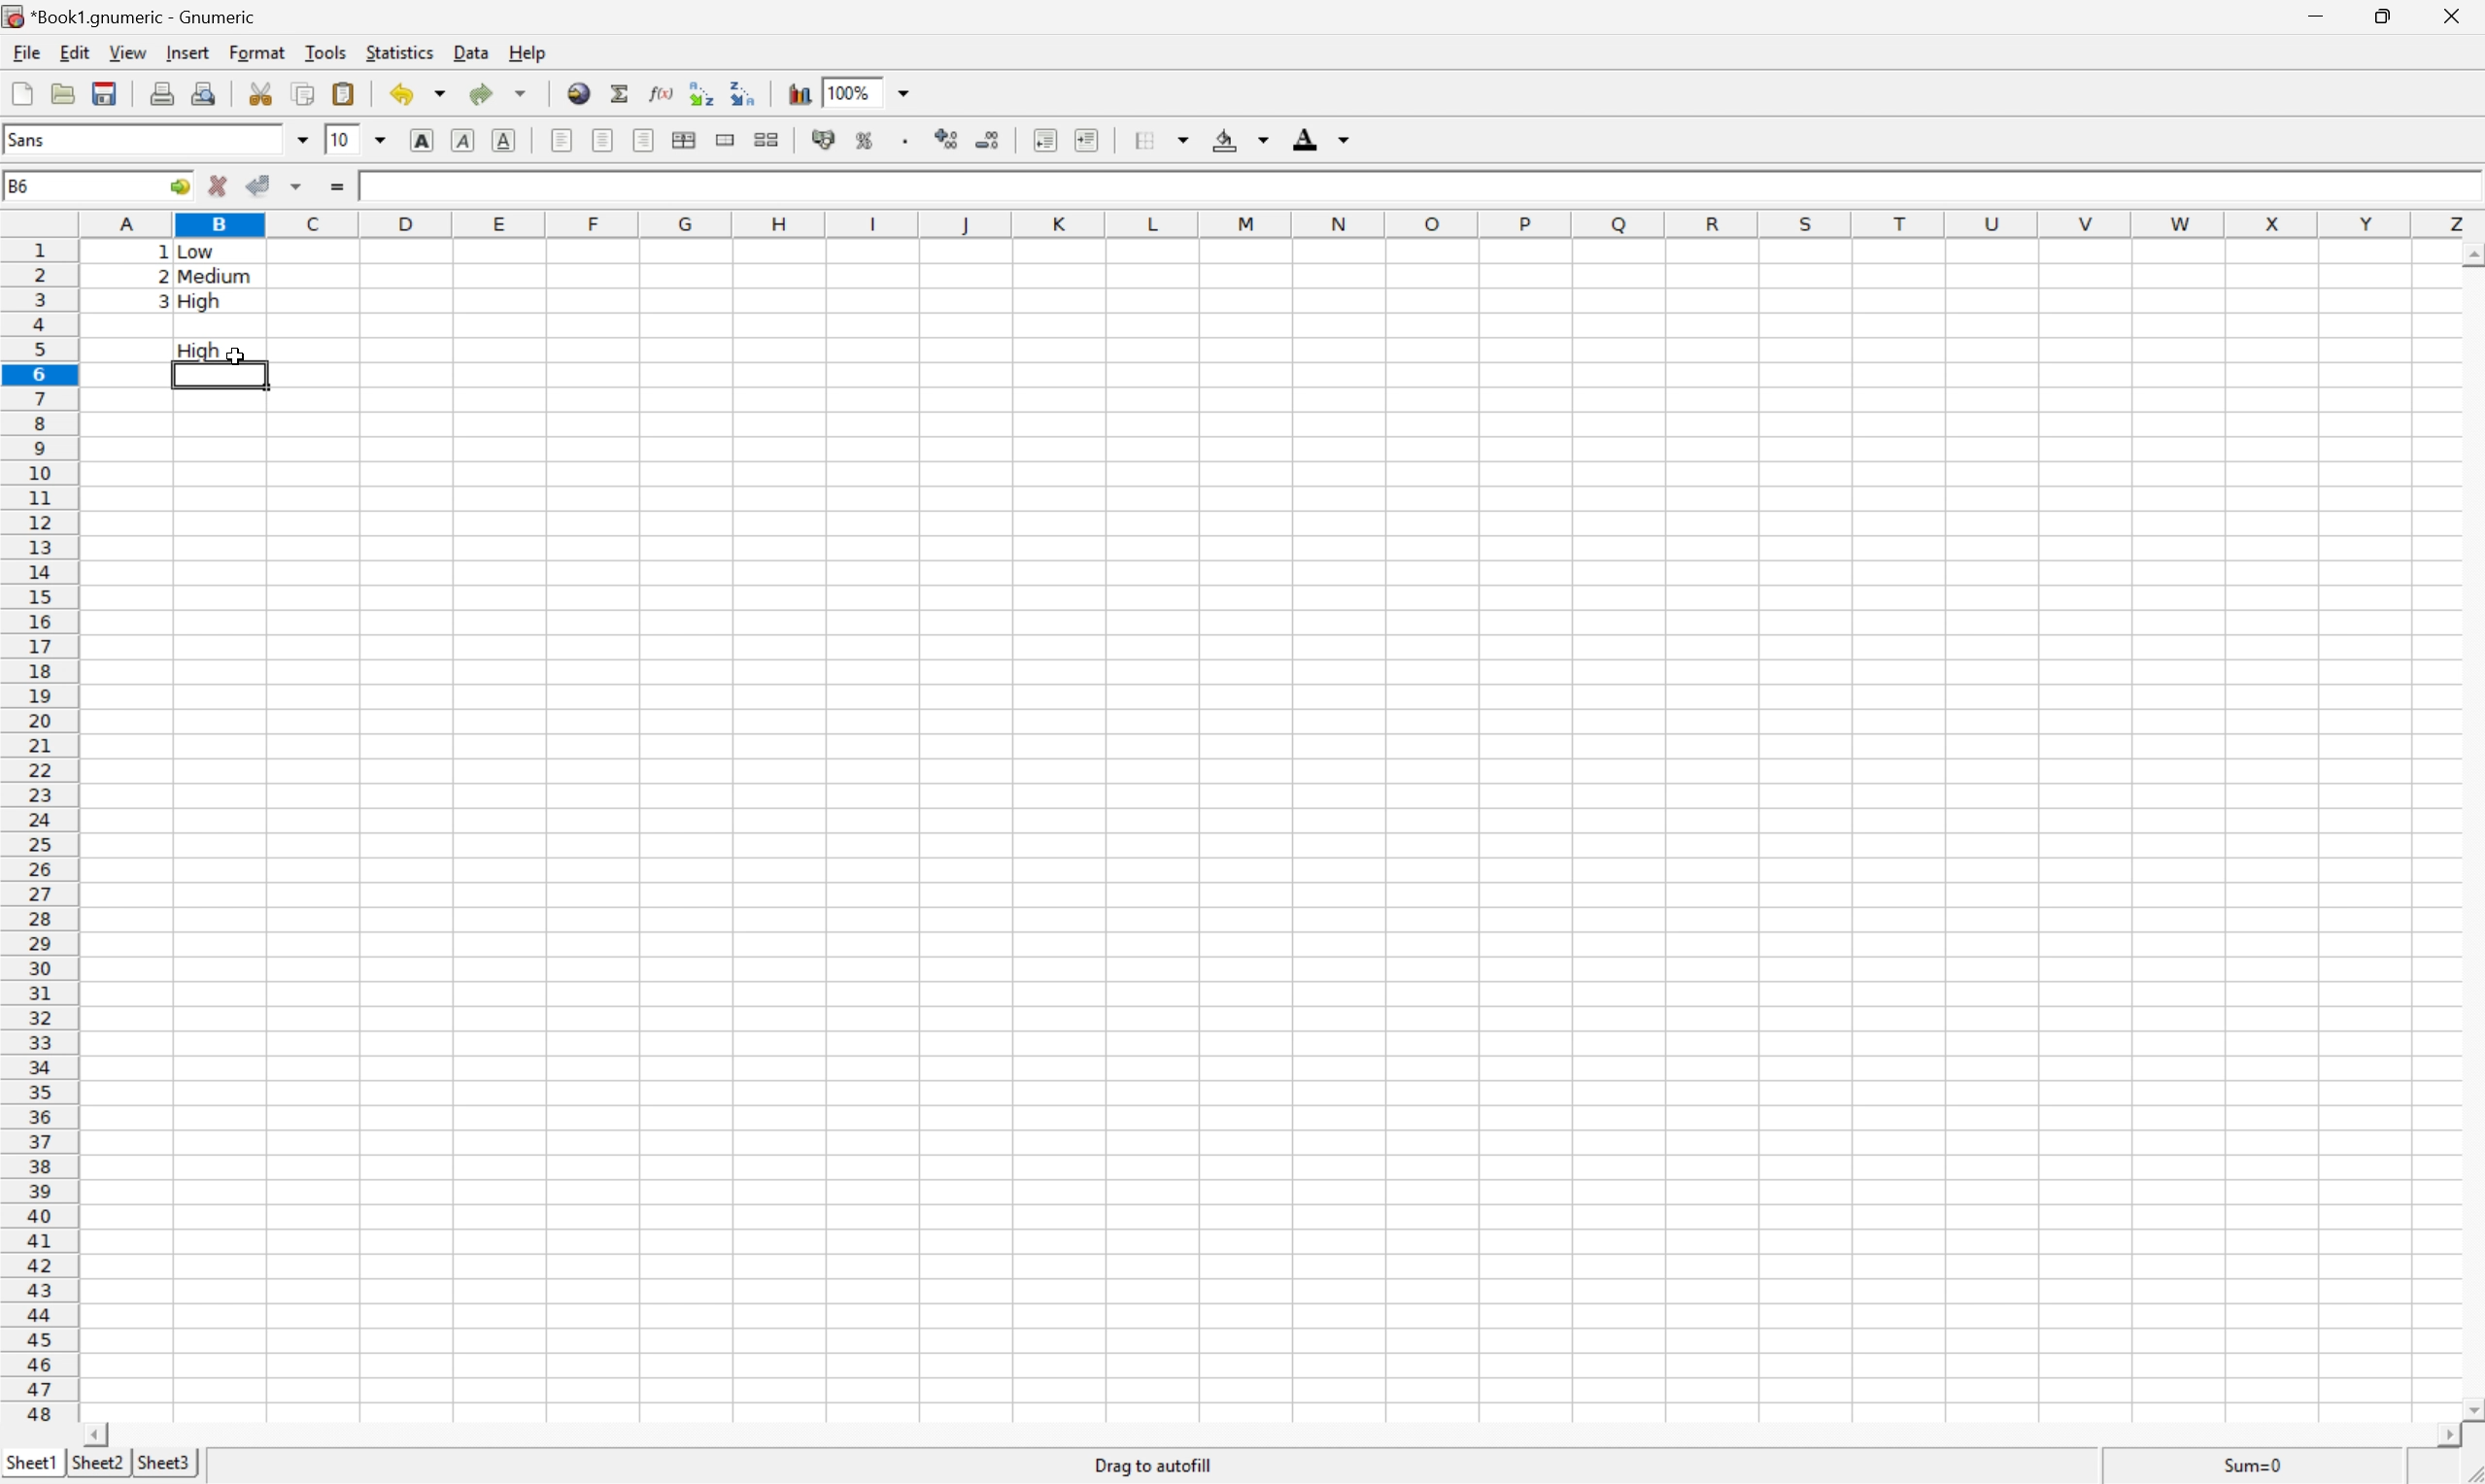  What do you see at coordinates (342, 94) in the screenshot?
I see `Paste clipboard` at bounding box center [342, 94].